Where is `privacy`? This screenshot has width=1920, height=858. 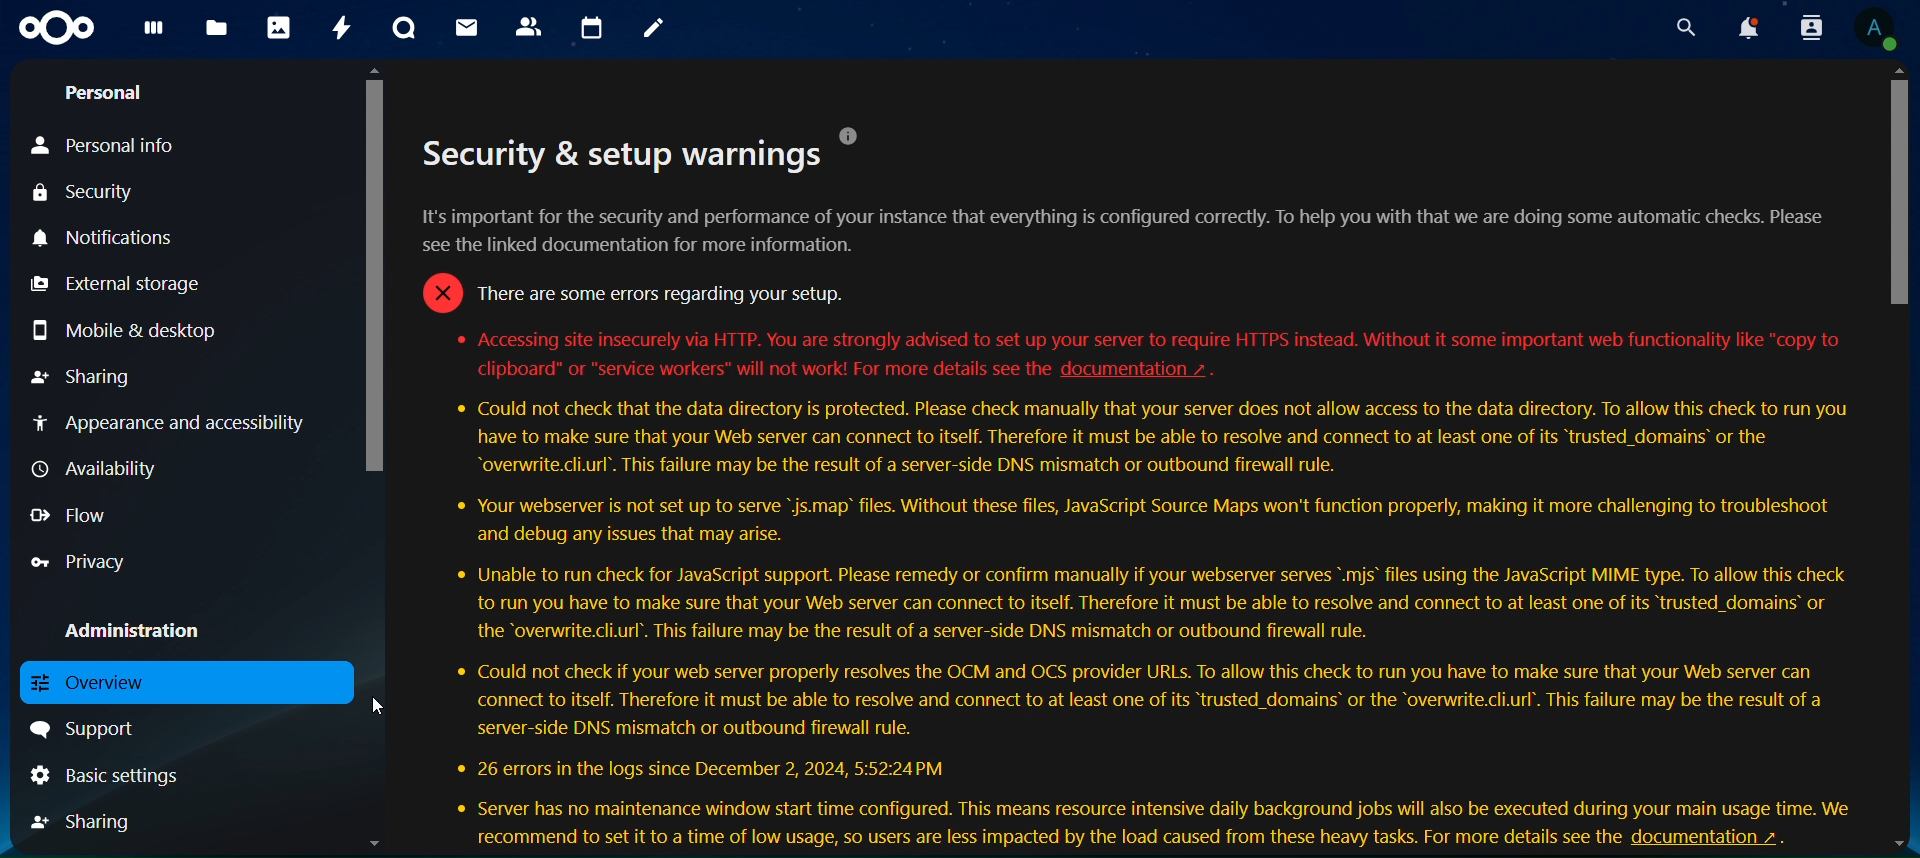 privacy is located at coordinates (78, 561).